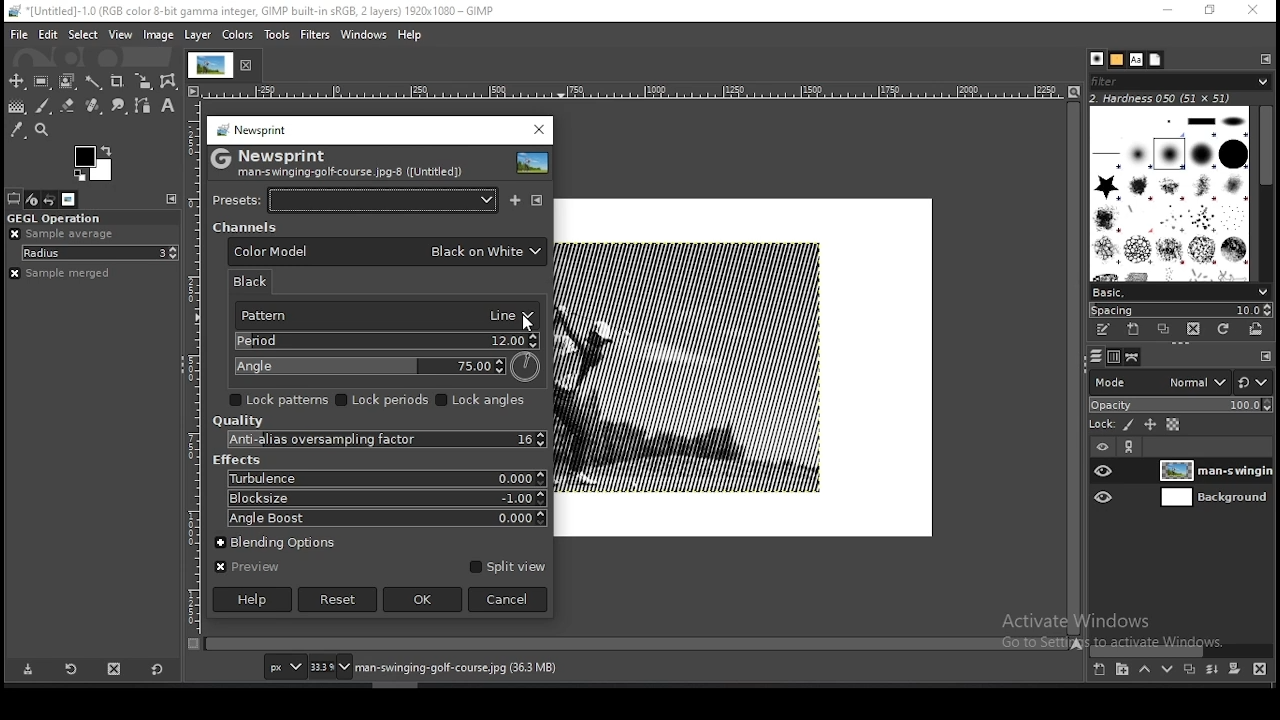 This screenshot has width=1280, height=720. What do you see at coordinates (200, 36) in the screenshot?
I see `layer` at bounding box center [200, 36].